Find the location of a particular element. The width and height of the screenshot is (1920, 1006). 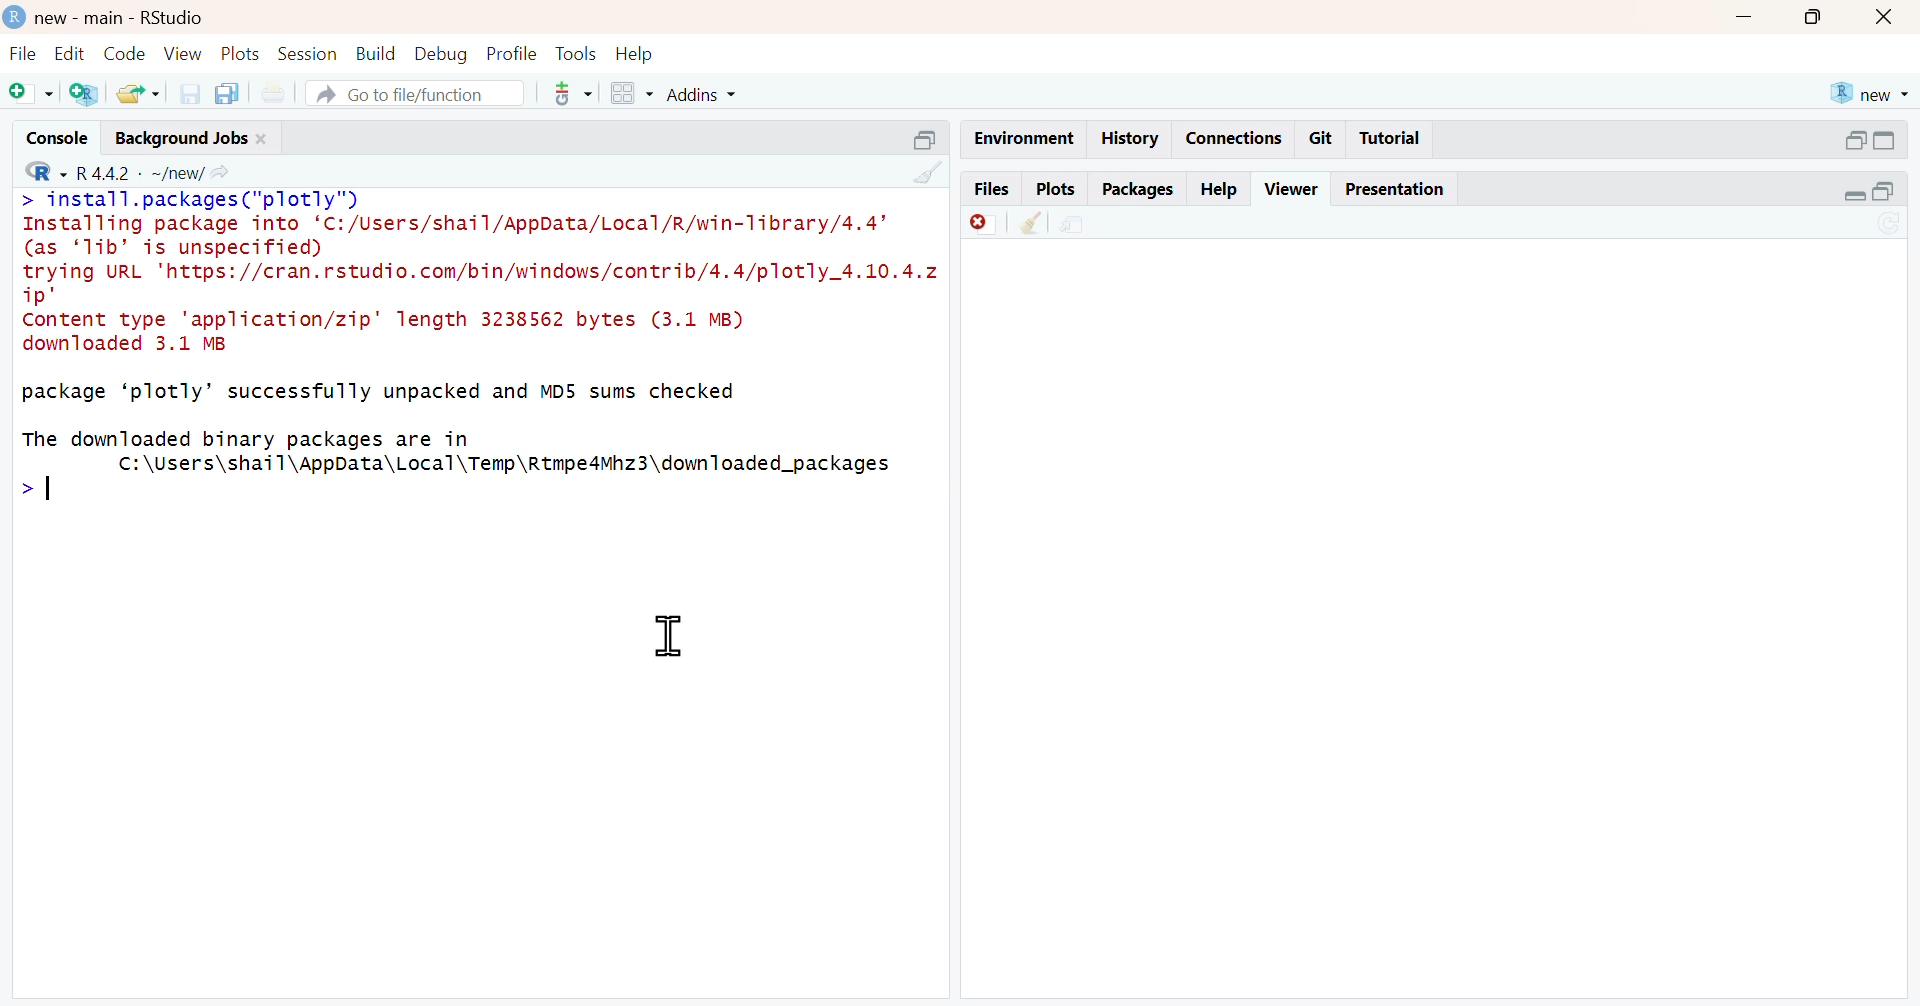

prompt cursor is located at coordinates (22, 202).